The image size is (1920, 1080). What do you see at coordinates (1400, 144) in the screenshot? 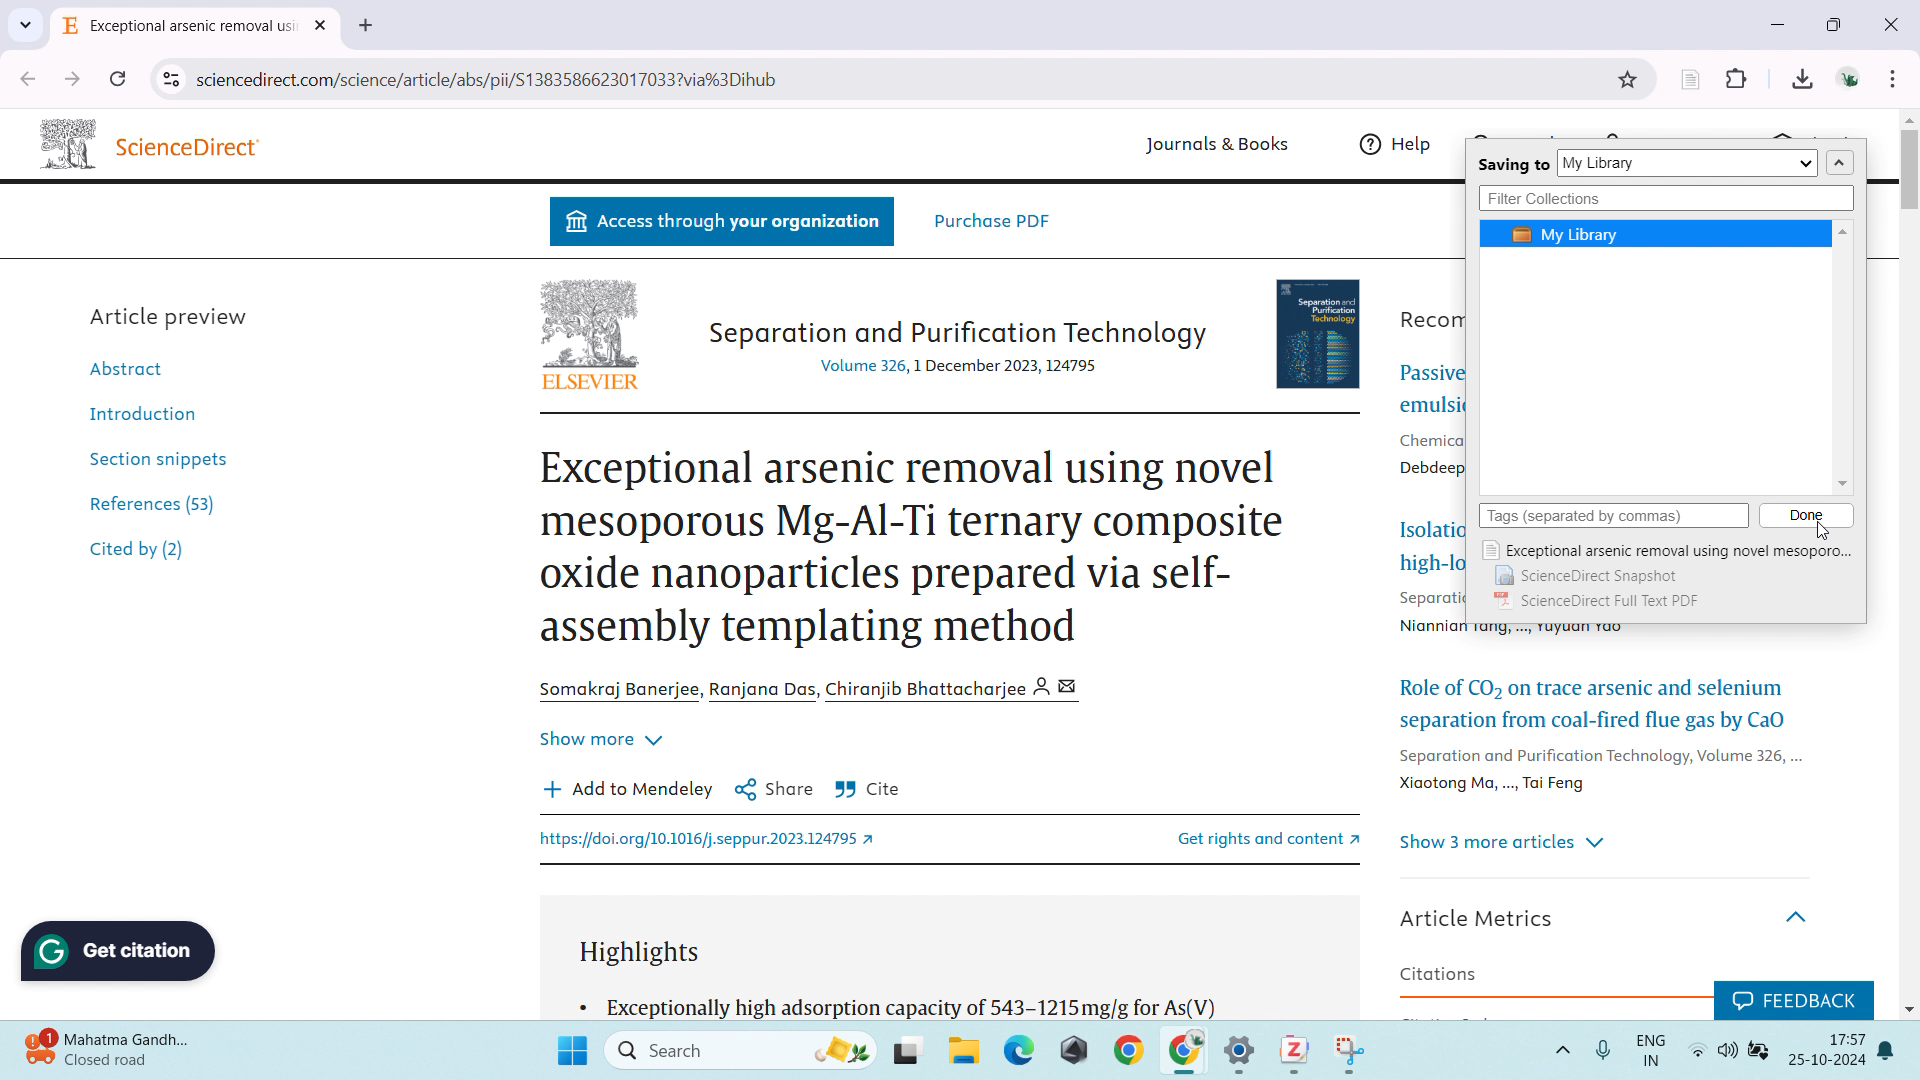
I see `Help` at bounding box center [1400, 144].